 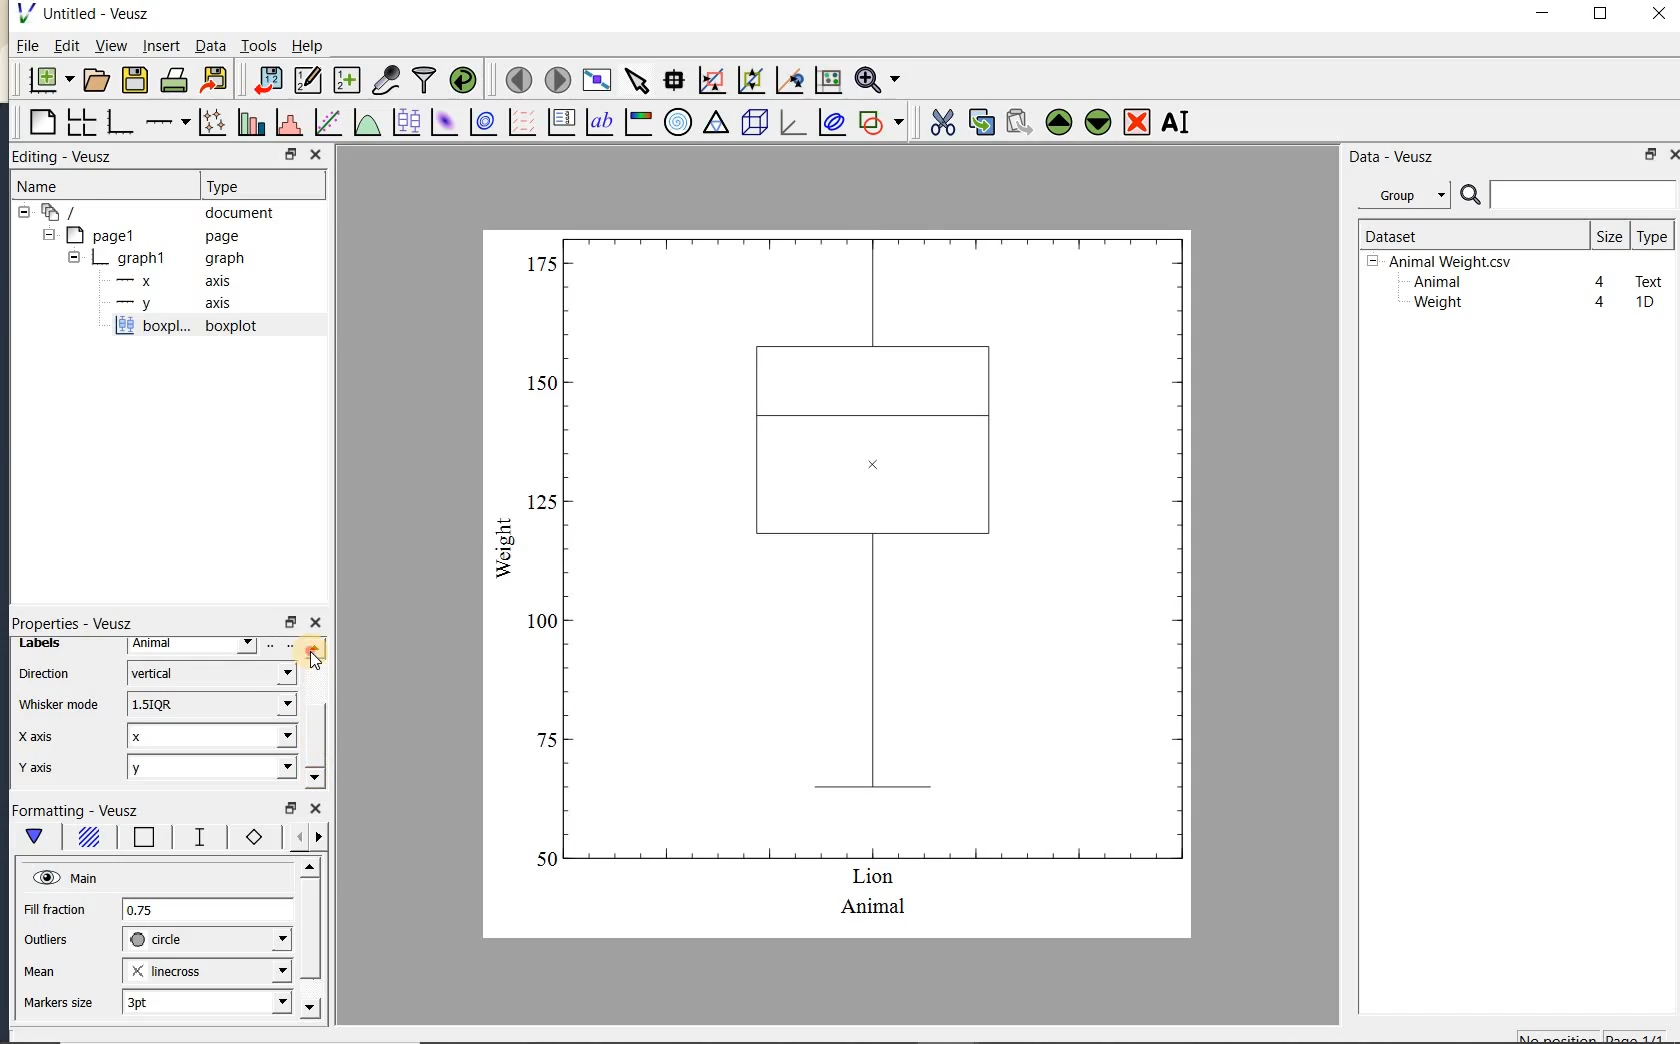 I want to click on Fill fraction, so click(x=55, y=911).